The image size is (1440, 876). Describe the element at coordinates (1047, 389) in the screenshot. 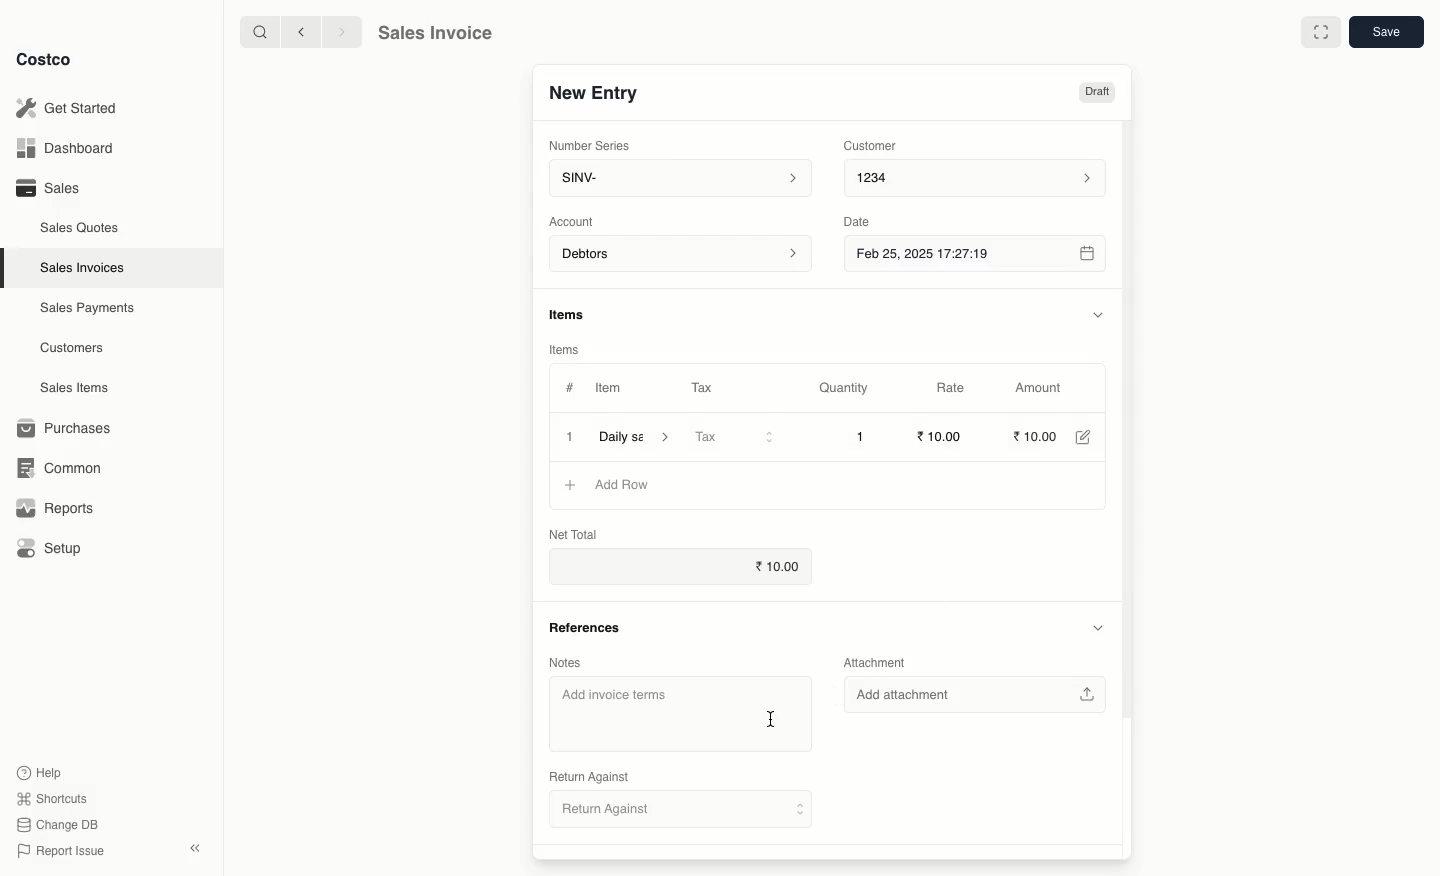

I see `‘Amount` at that location.